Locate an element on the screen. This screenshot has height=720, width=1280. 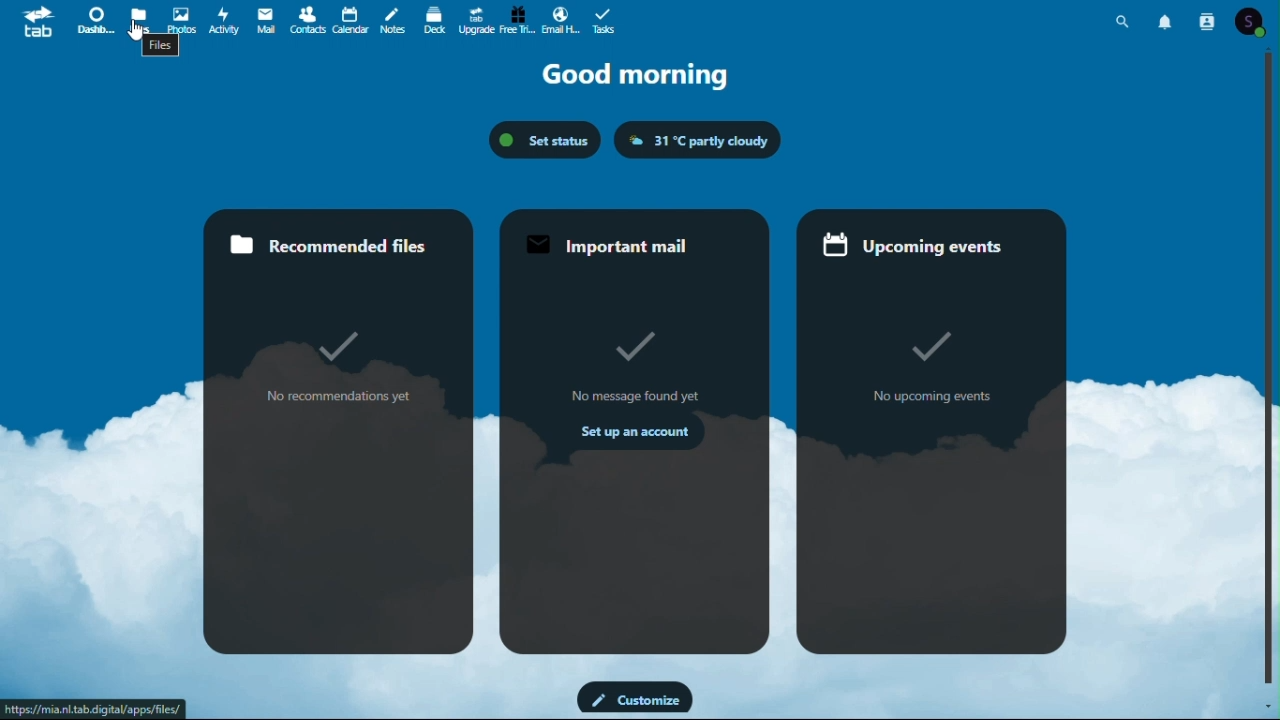
files is located at coordinates (139, 17).